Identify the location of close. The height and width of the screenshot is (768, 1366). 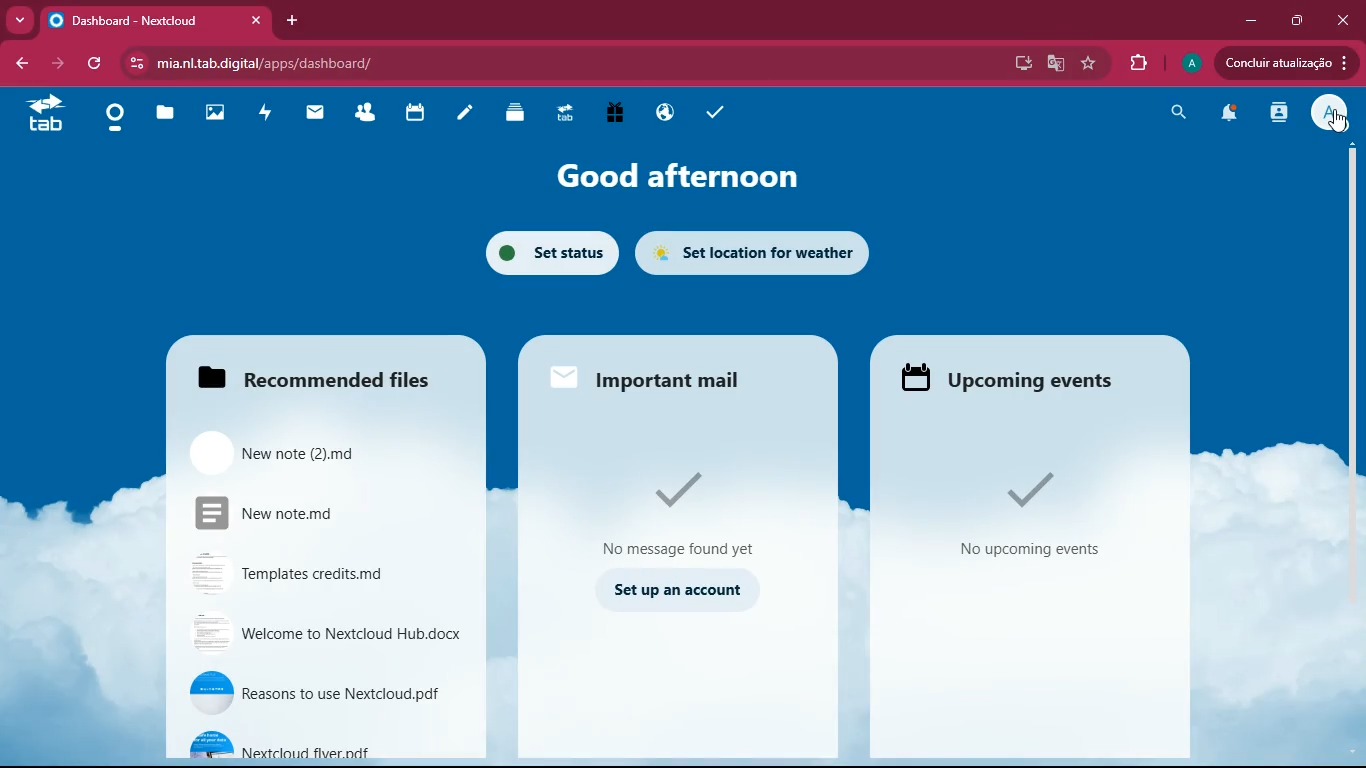
(1346, 20).